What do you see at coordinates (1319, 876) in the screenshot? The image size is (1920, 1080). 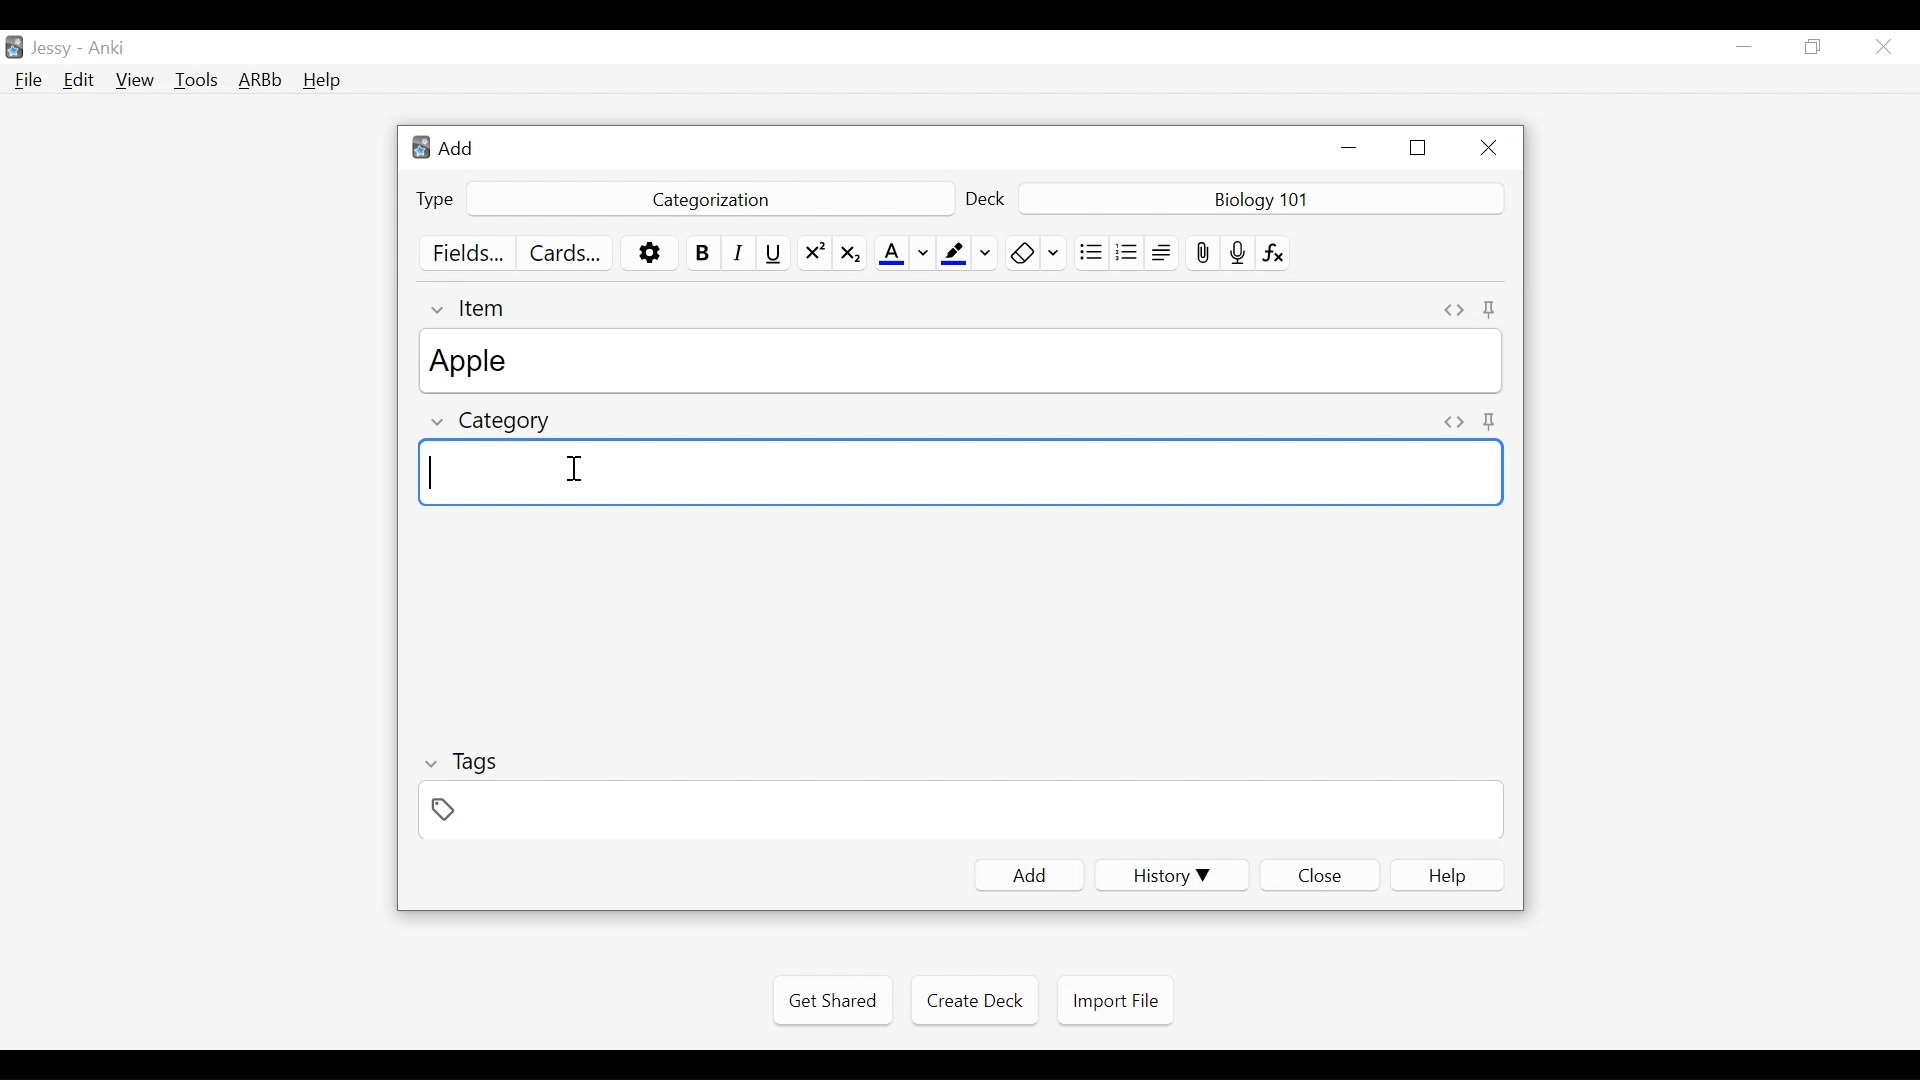 I see `Close` at bounding box center [1319, 876].